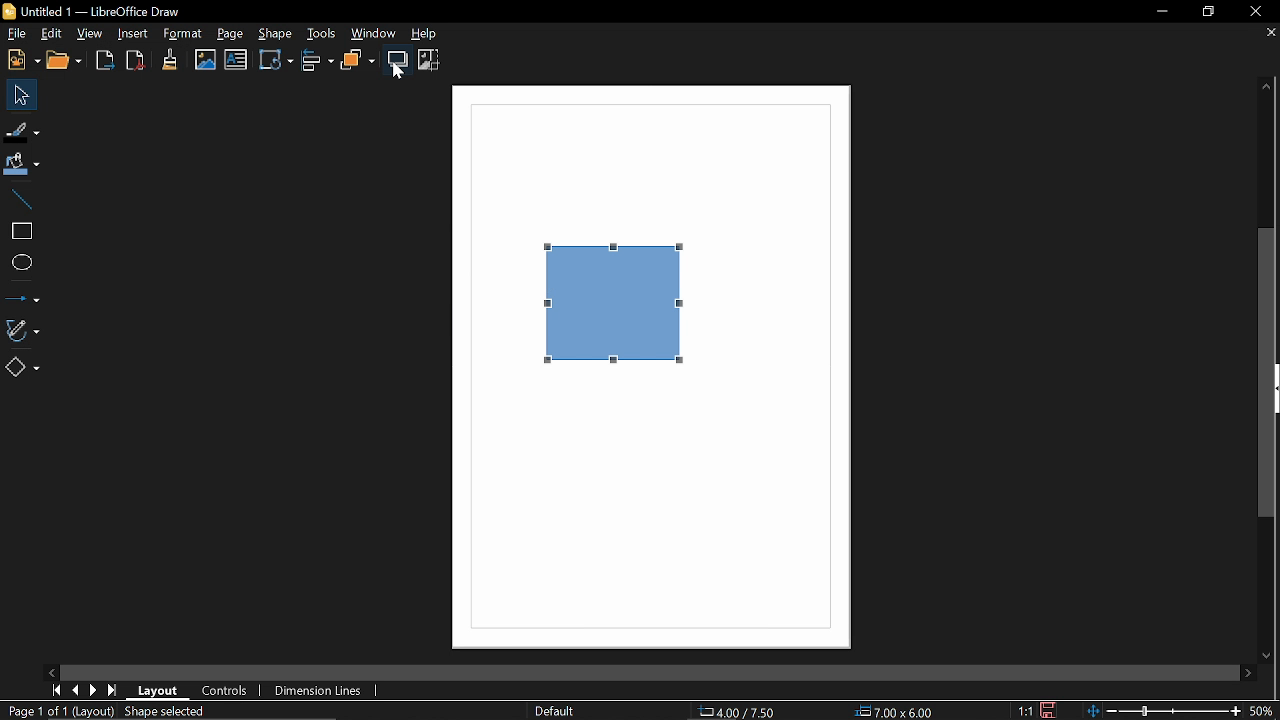 This screenshot has height=720, width=1280. What do you see at coordinates (75, 691) in the screenshot?
I see `Previous page` at bounding box center [75, 691].